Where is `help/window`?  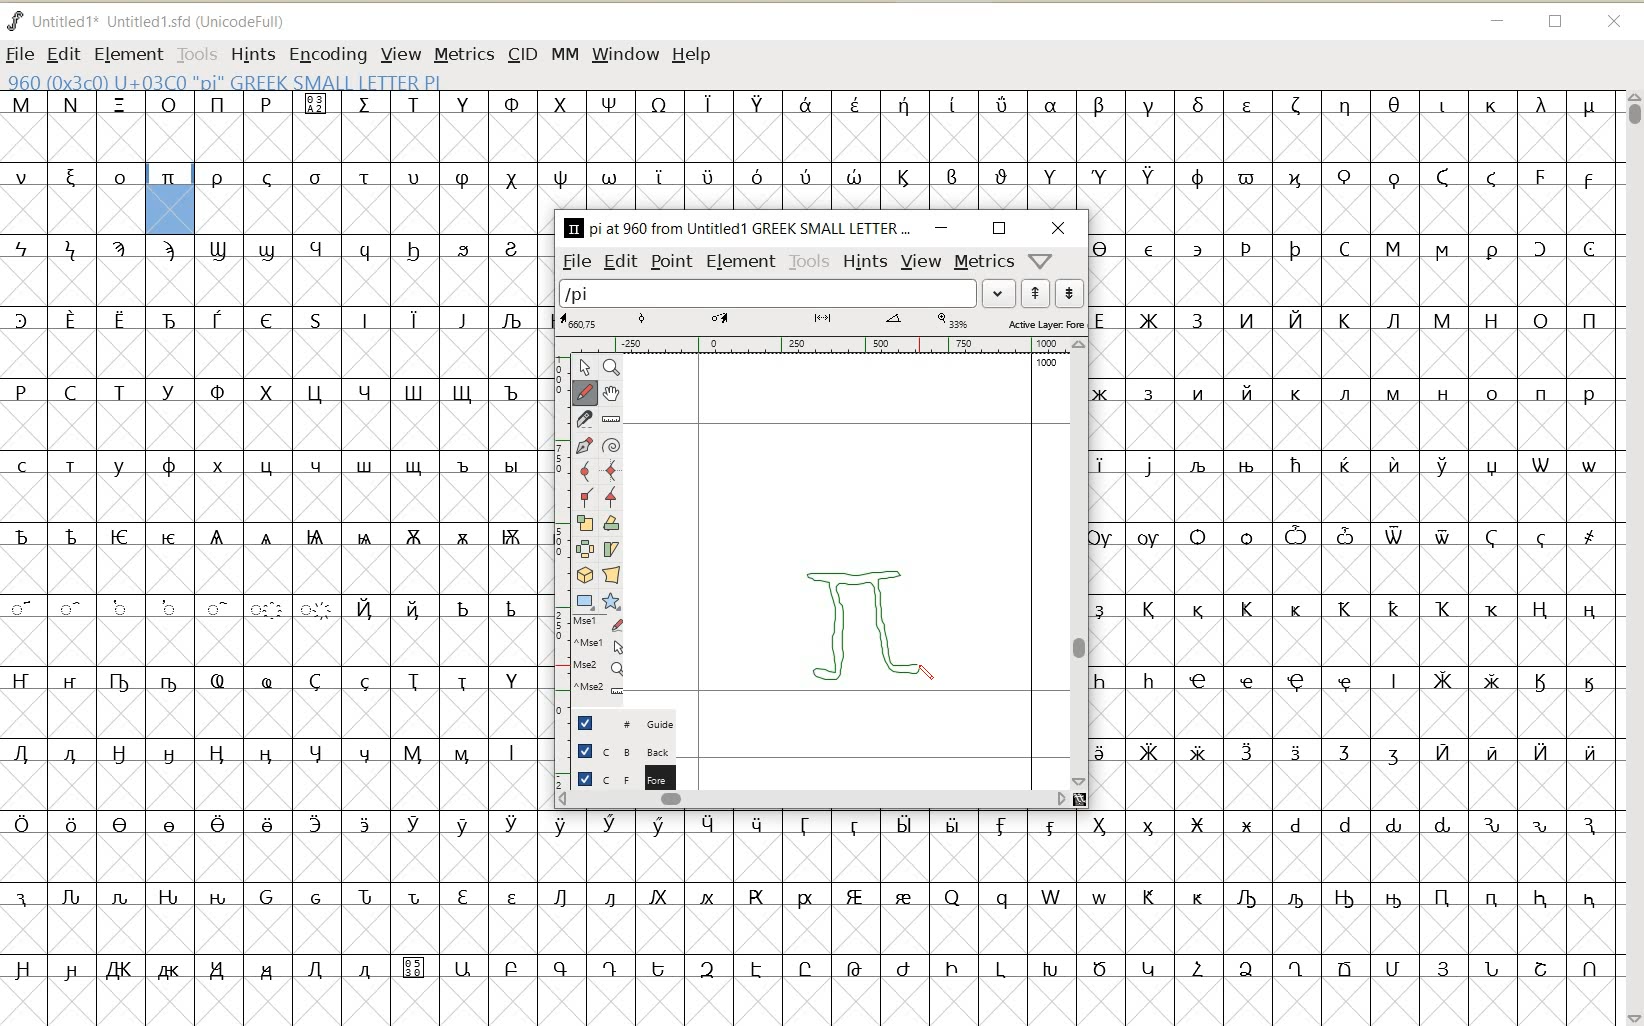 help/window is located at coordinates (1041, 261).